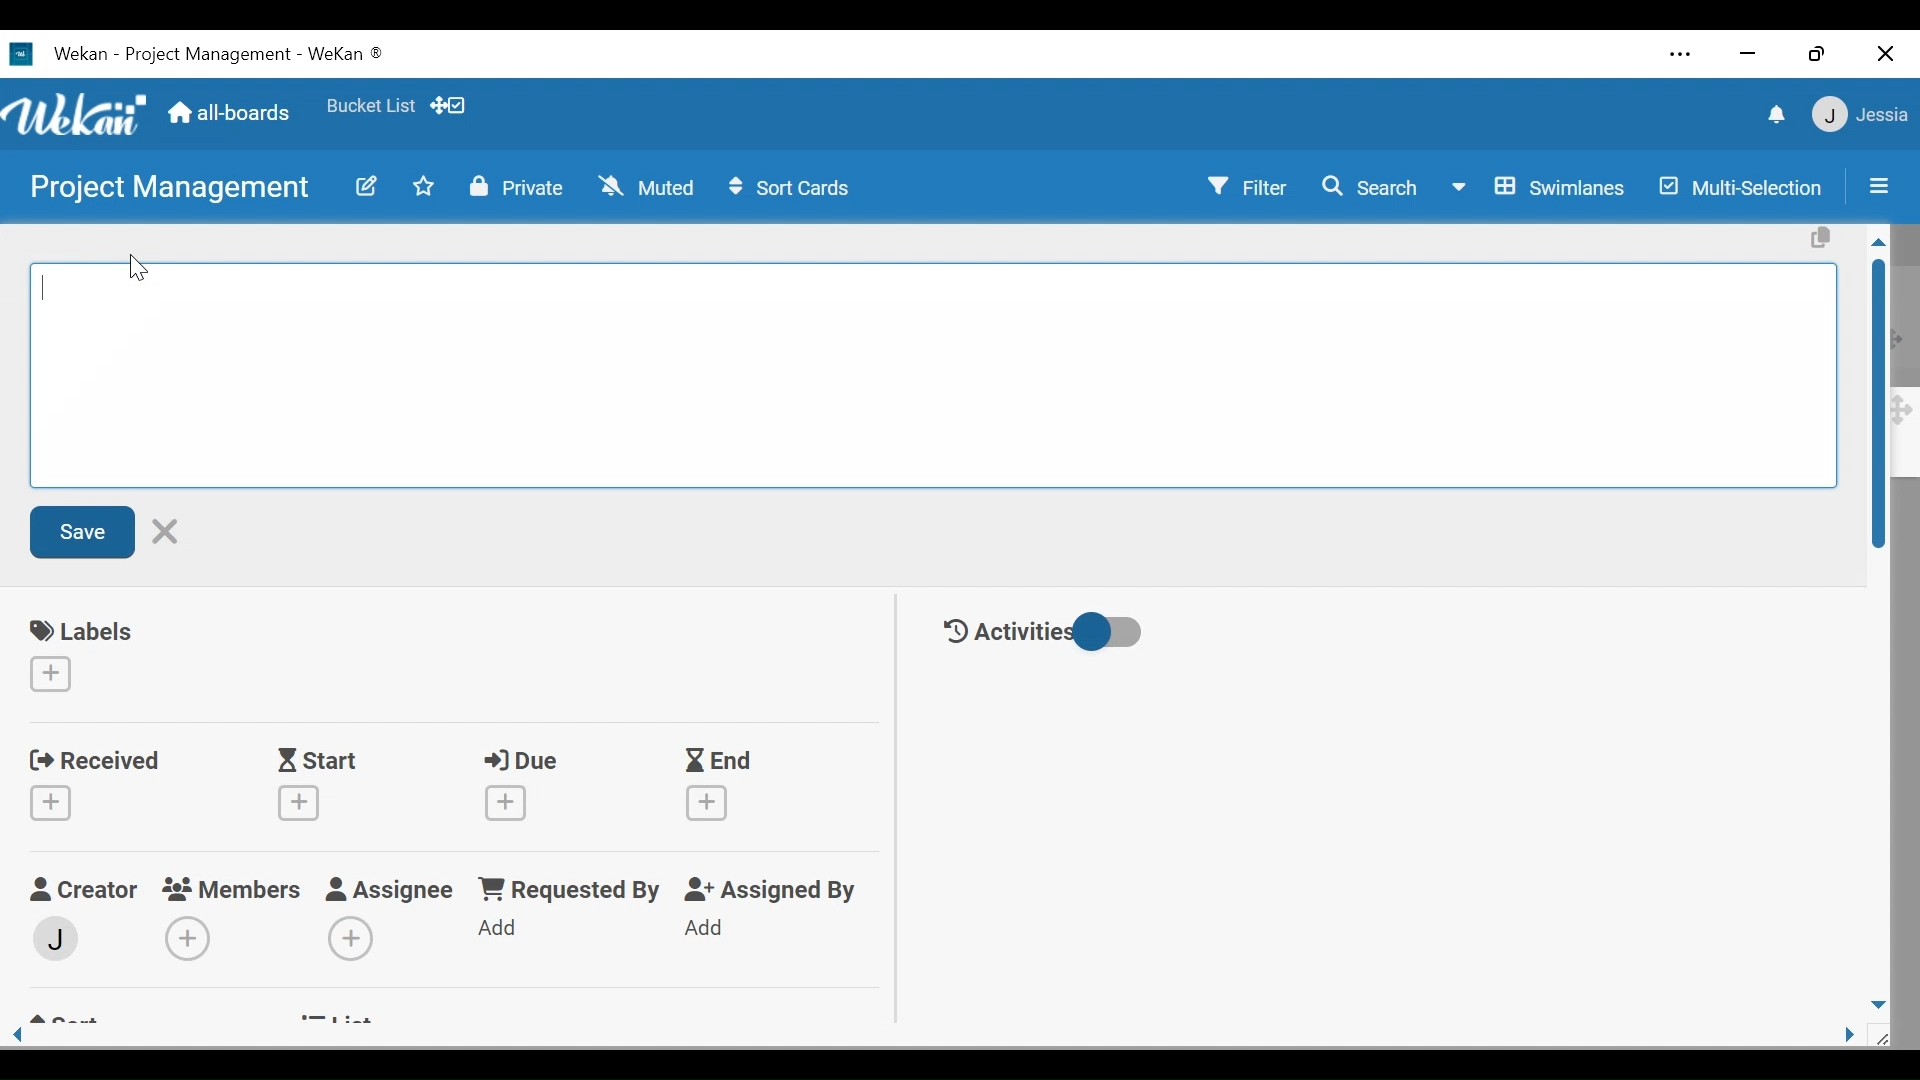 The height and width of the screenshot is (1080, 1920). I want to click on notification, so click(1779, 116).